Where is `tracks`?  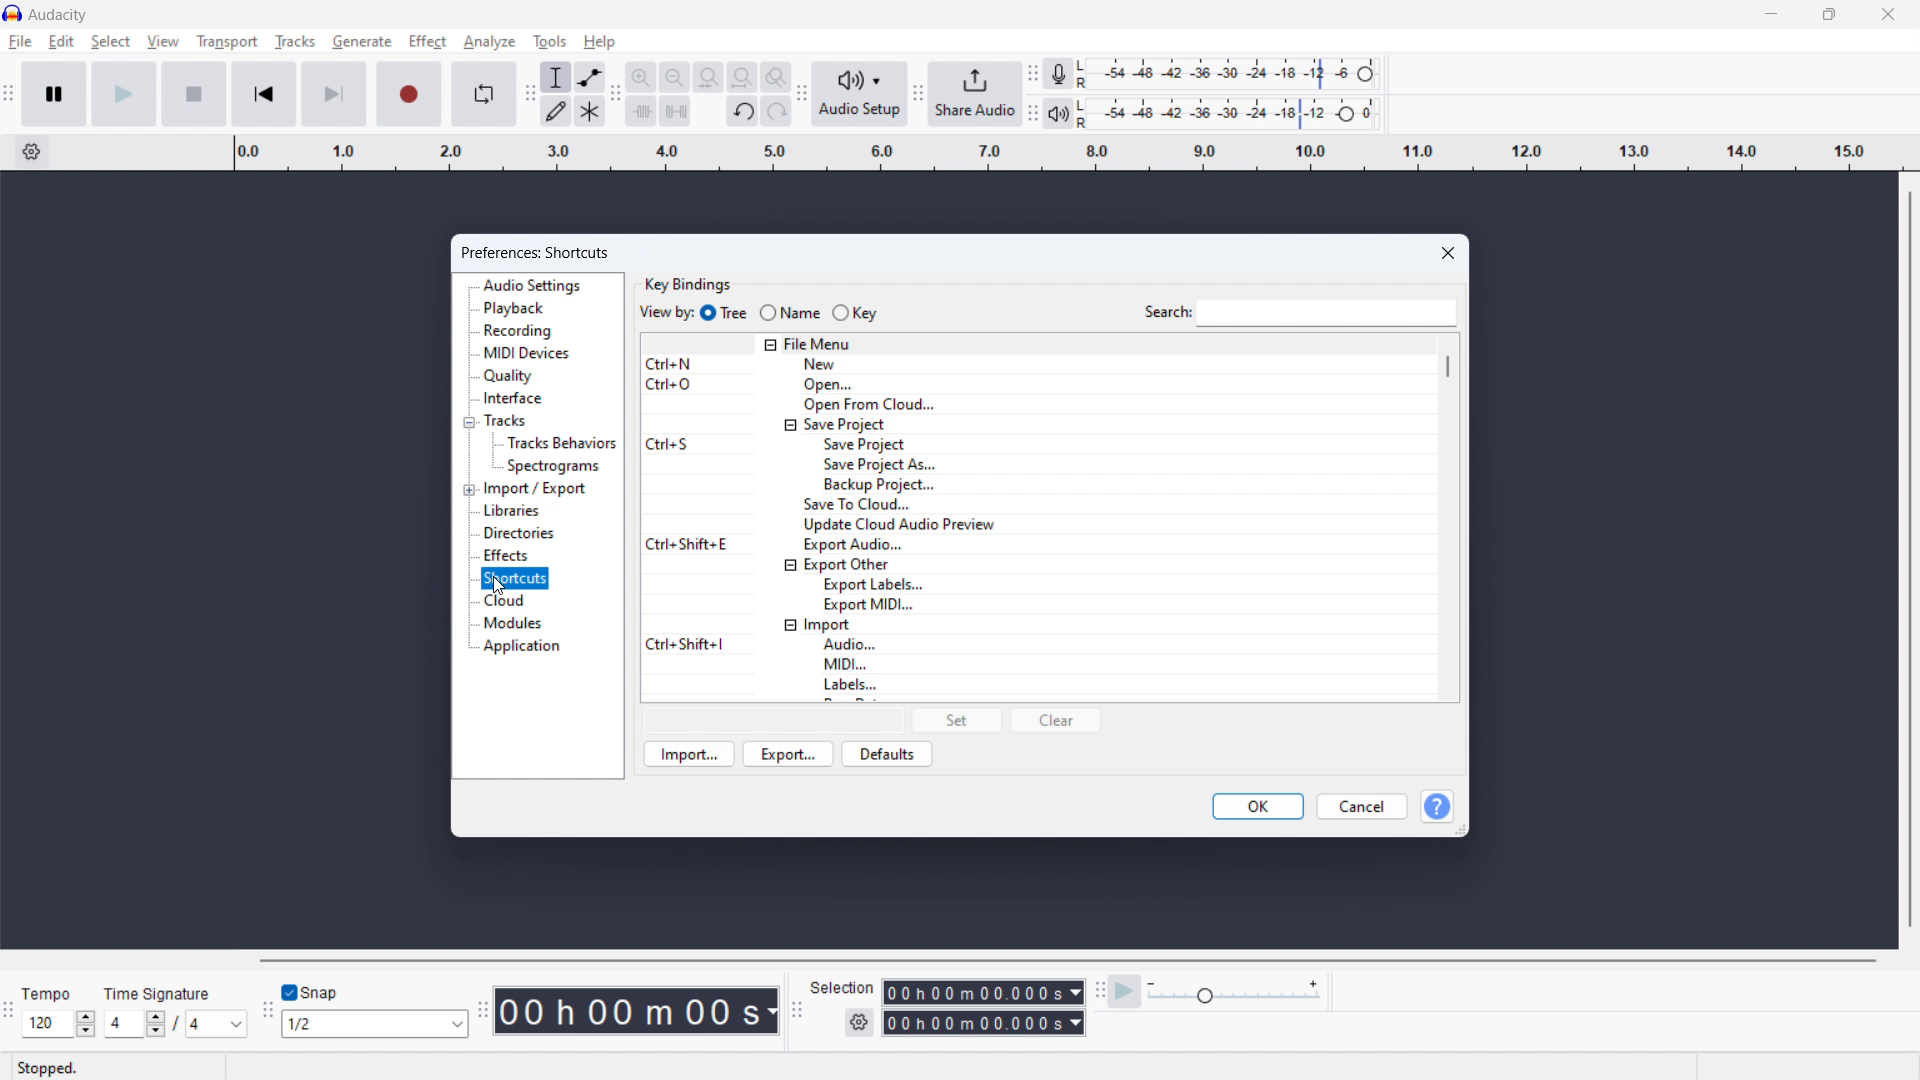
tracks is located at coordinates (507, 420).